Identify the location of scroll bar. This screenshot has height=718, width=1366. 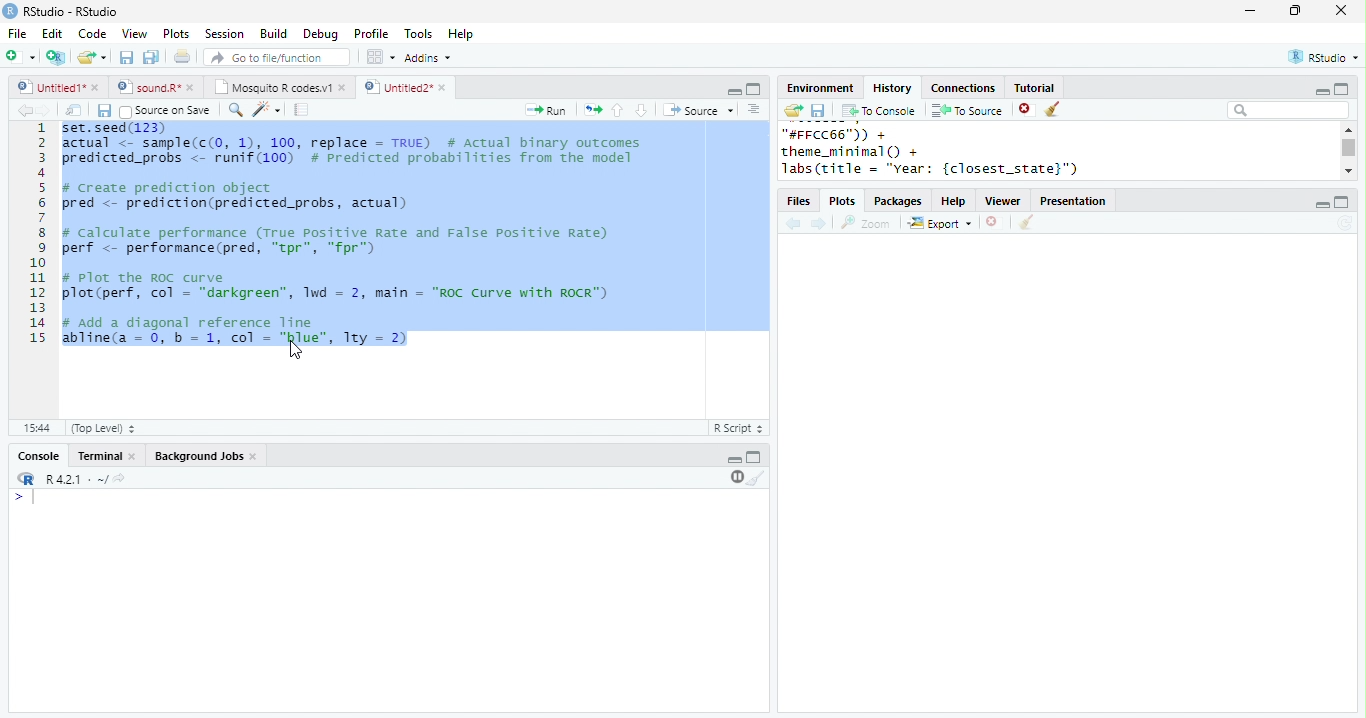
(1350, 148).